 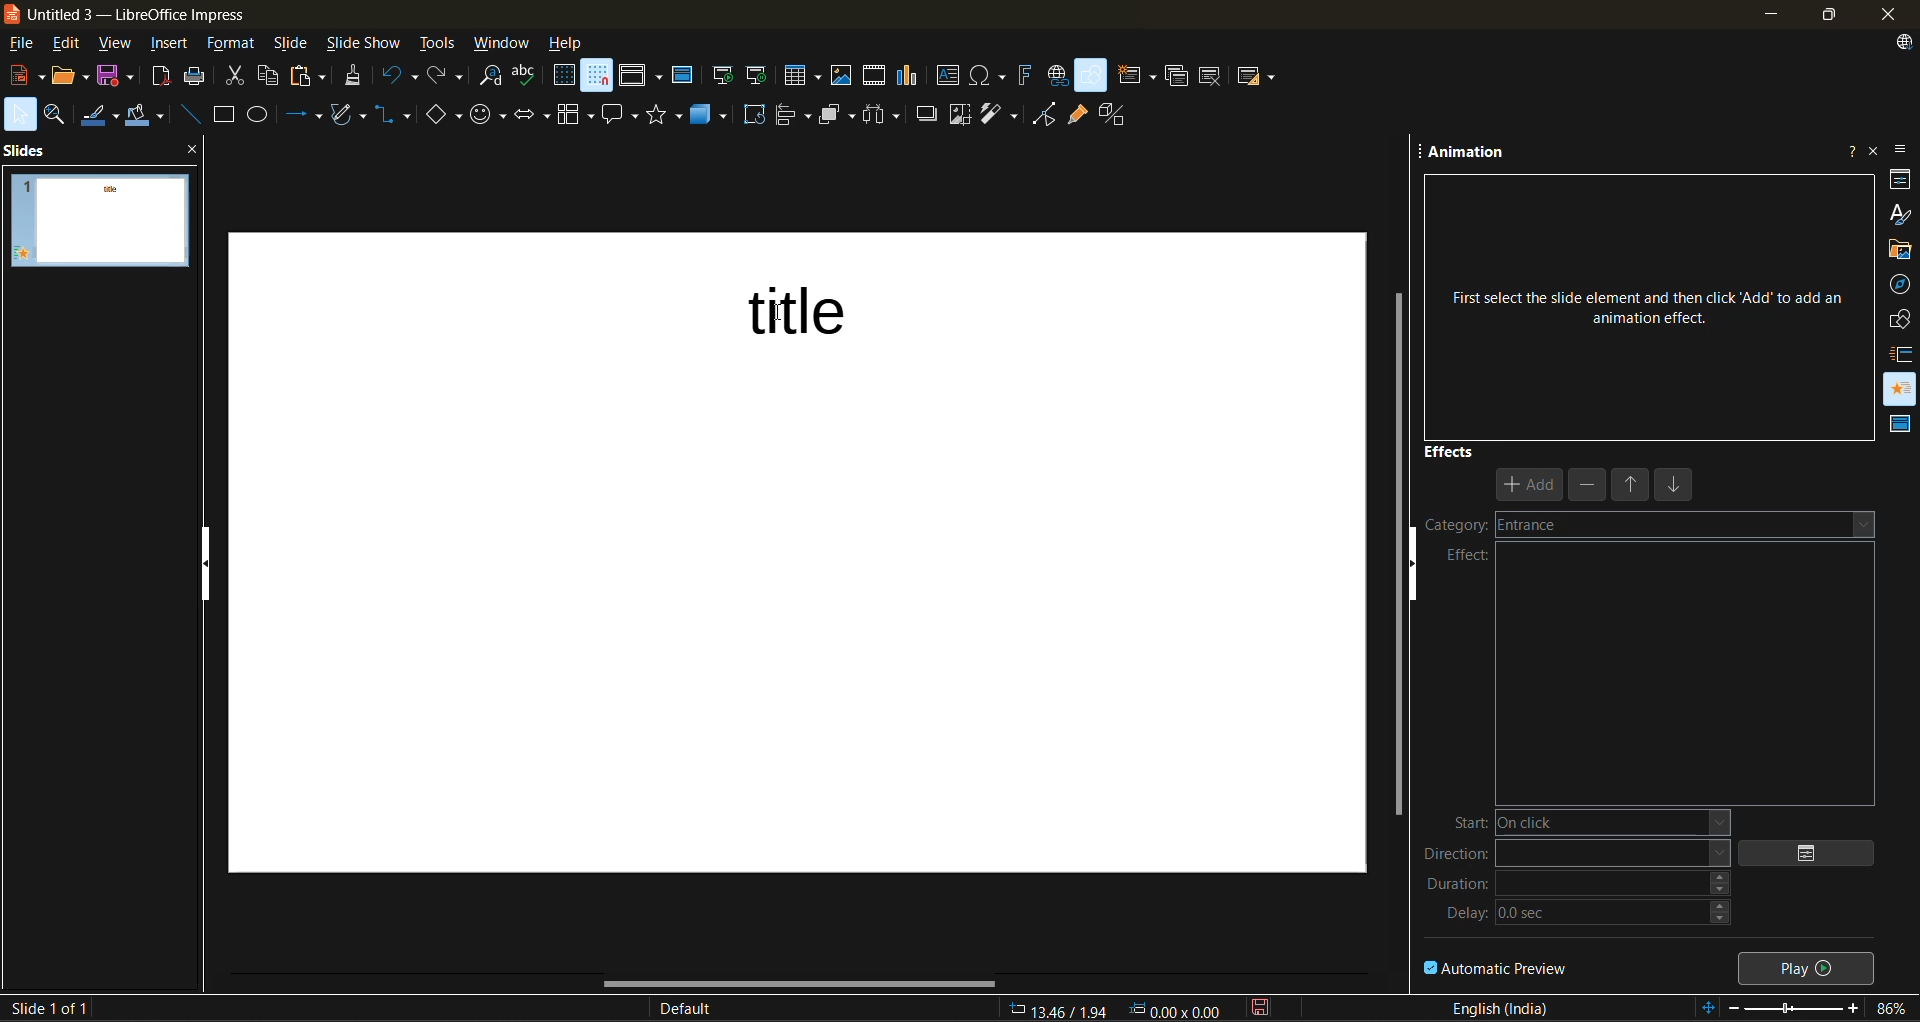 What do you see at coordinates (234, 77) in the screenshot?
I see `cut` at bounding box center [234, 77].